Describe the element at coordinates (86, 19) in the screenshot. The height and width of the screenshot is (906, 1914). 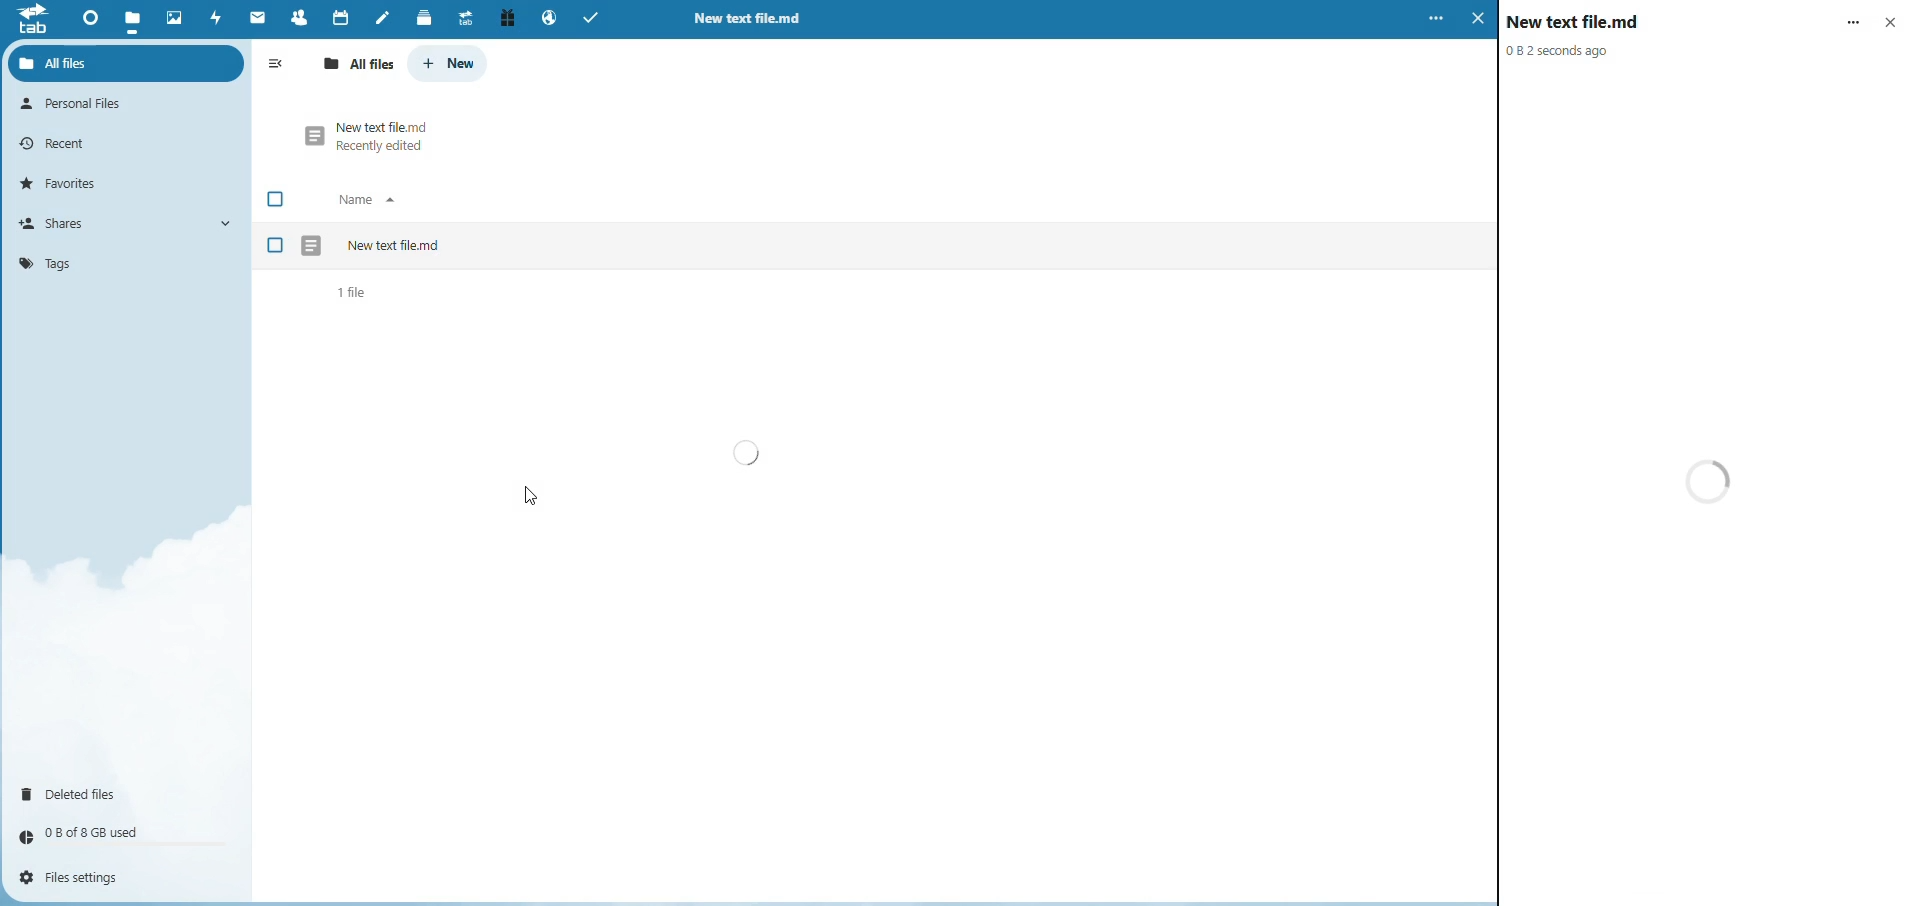
I see `dashboard` at that location.